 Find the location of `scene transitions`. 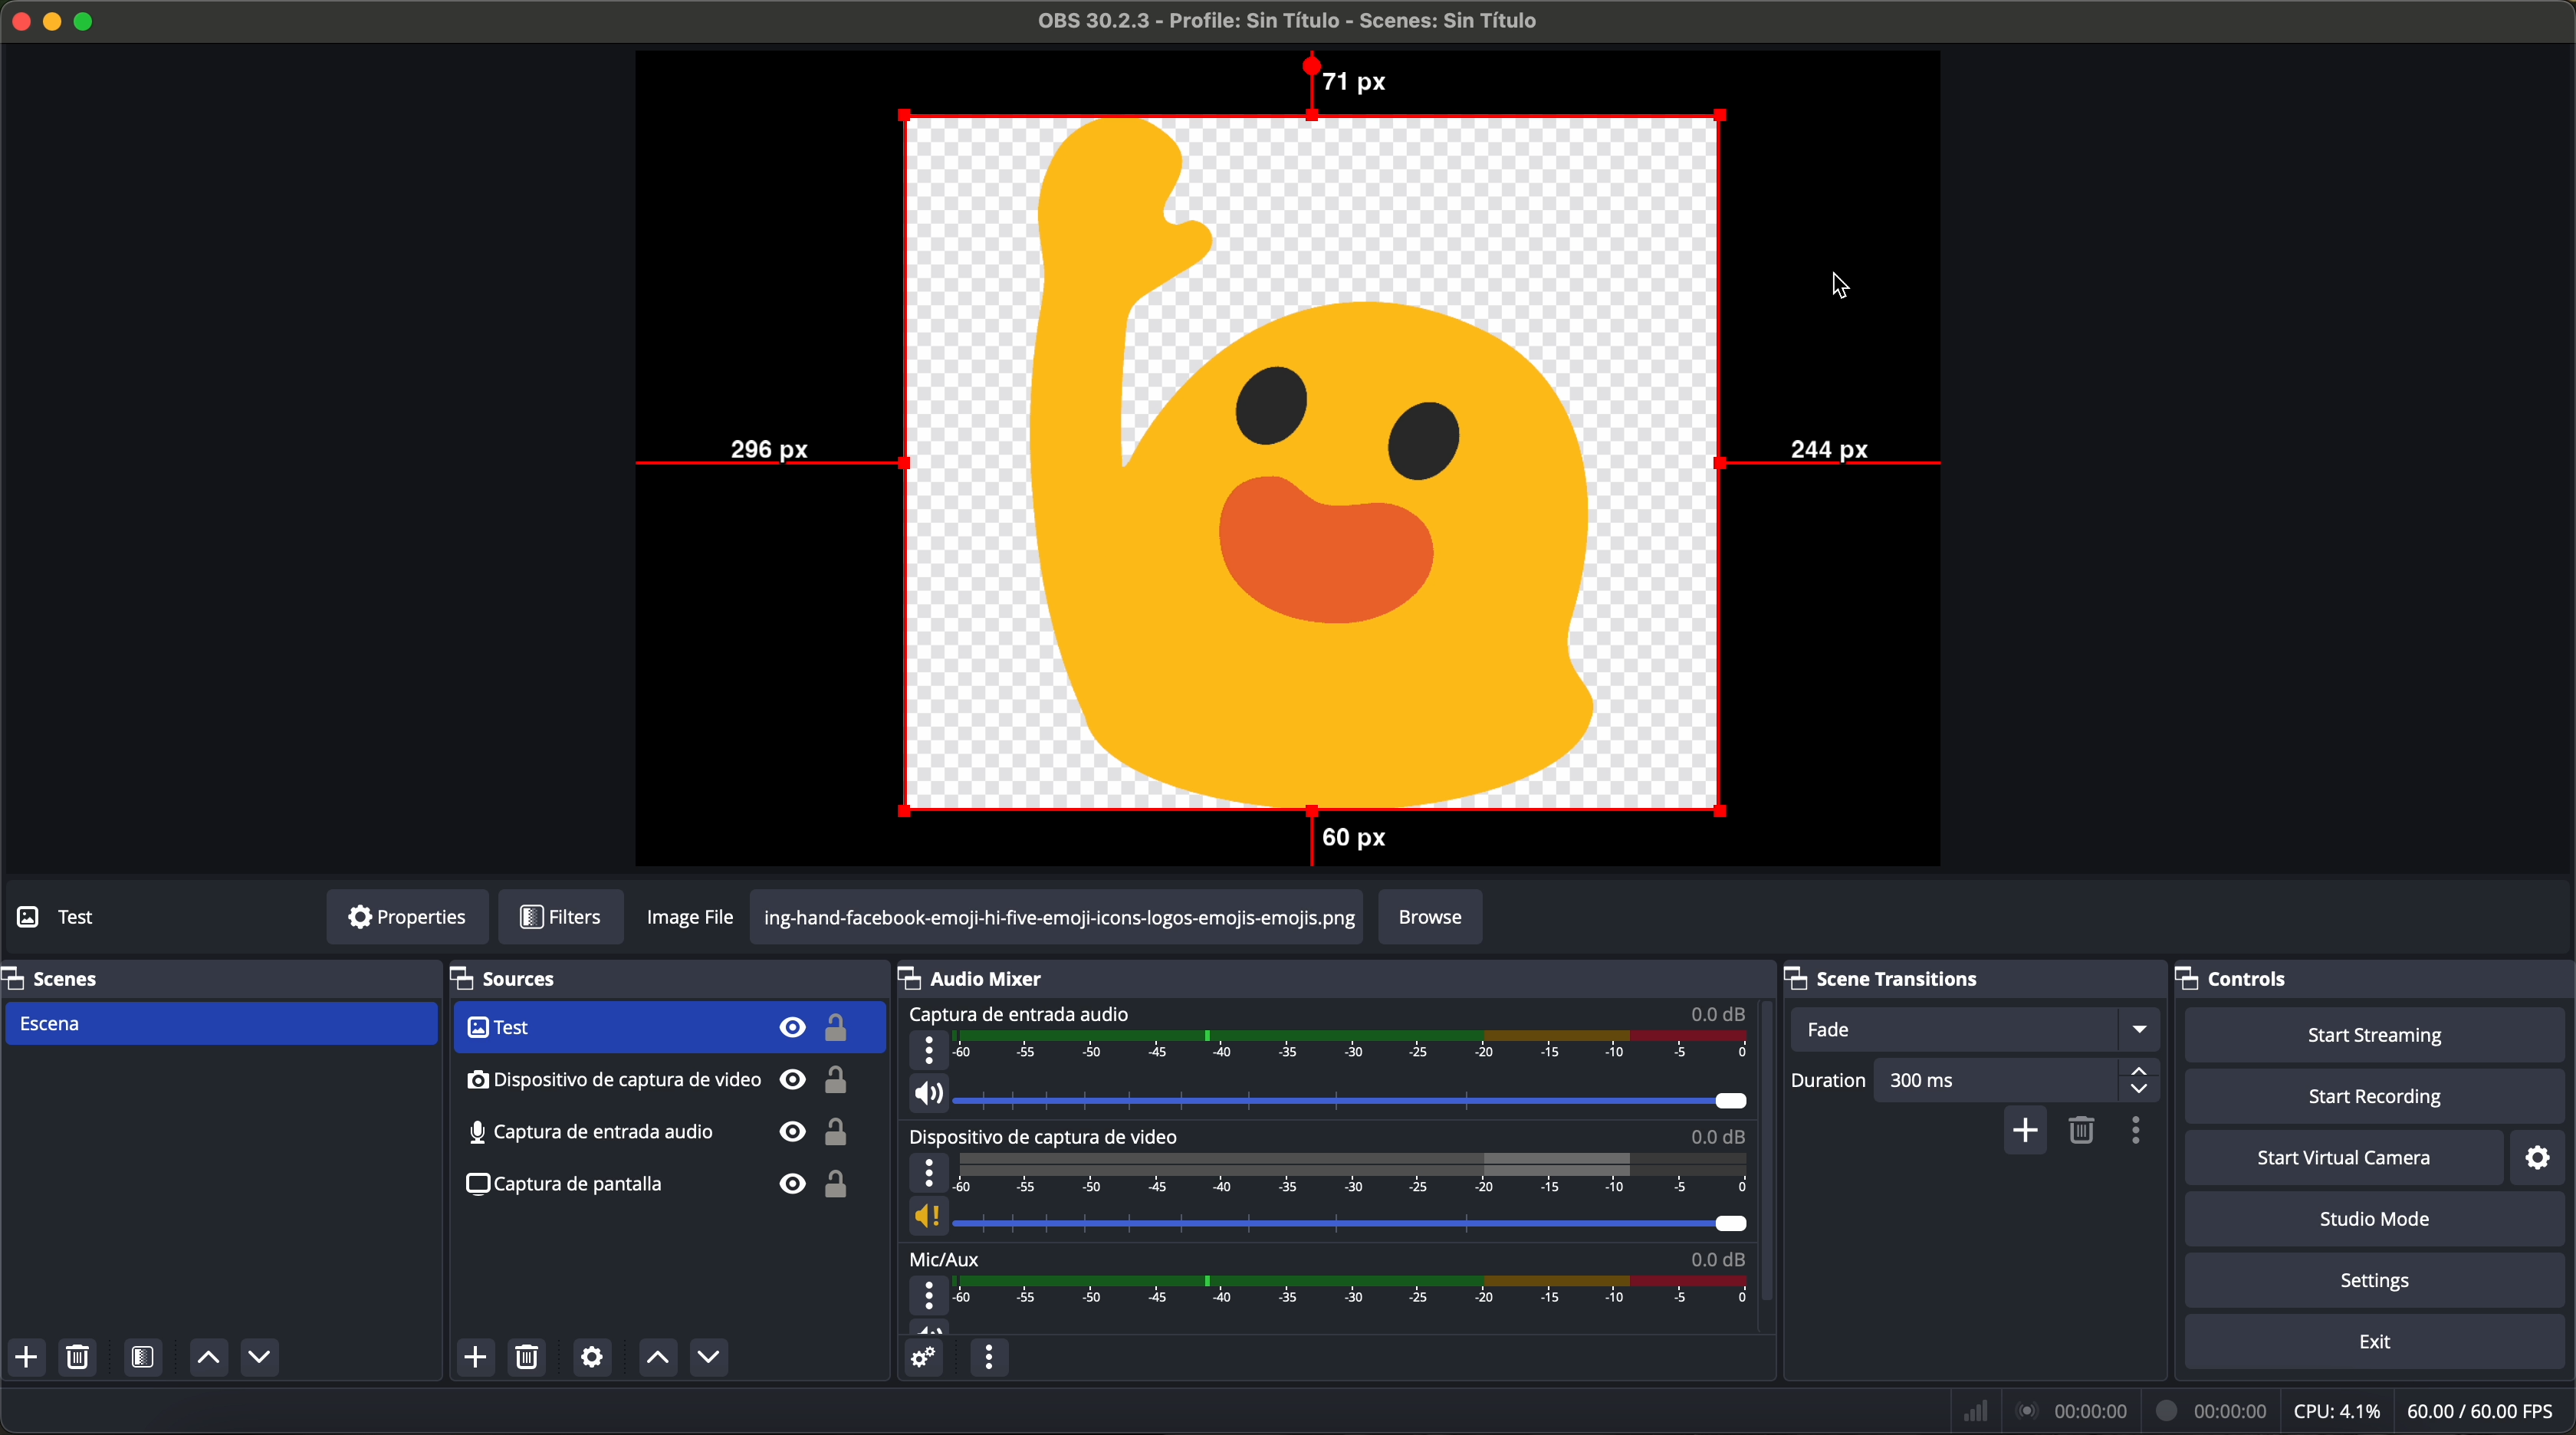

scene transitions is located at coordinates (1906, 976).